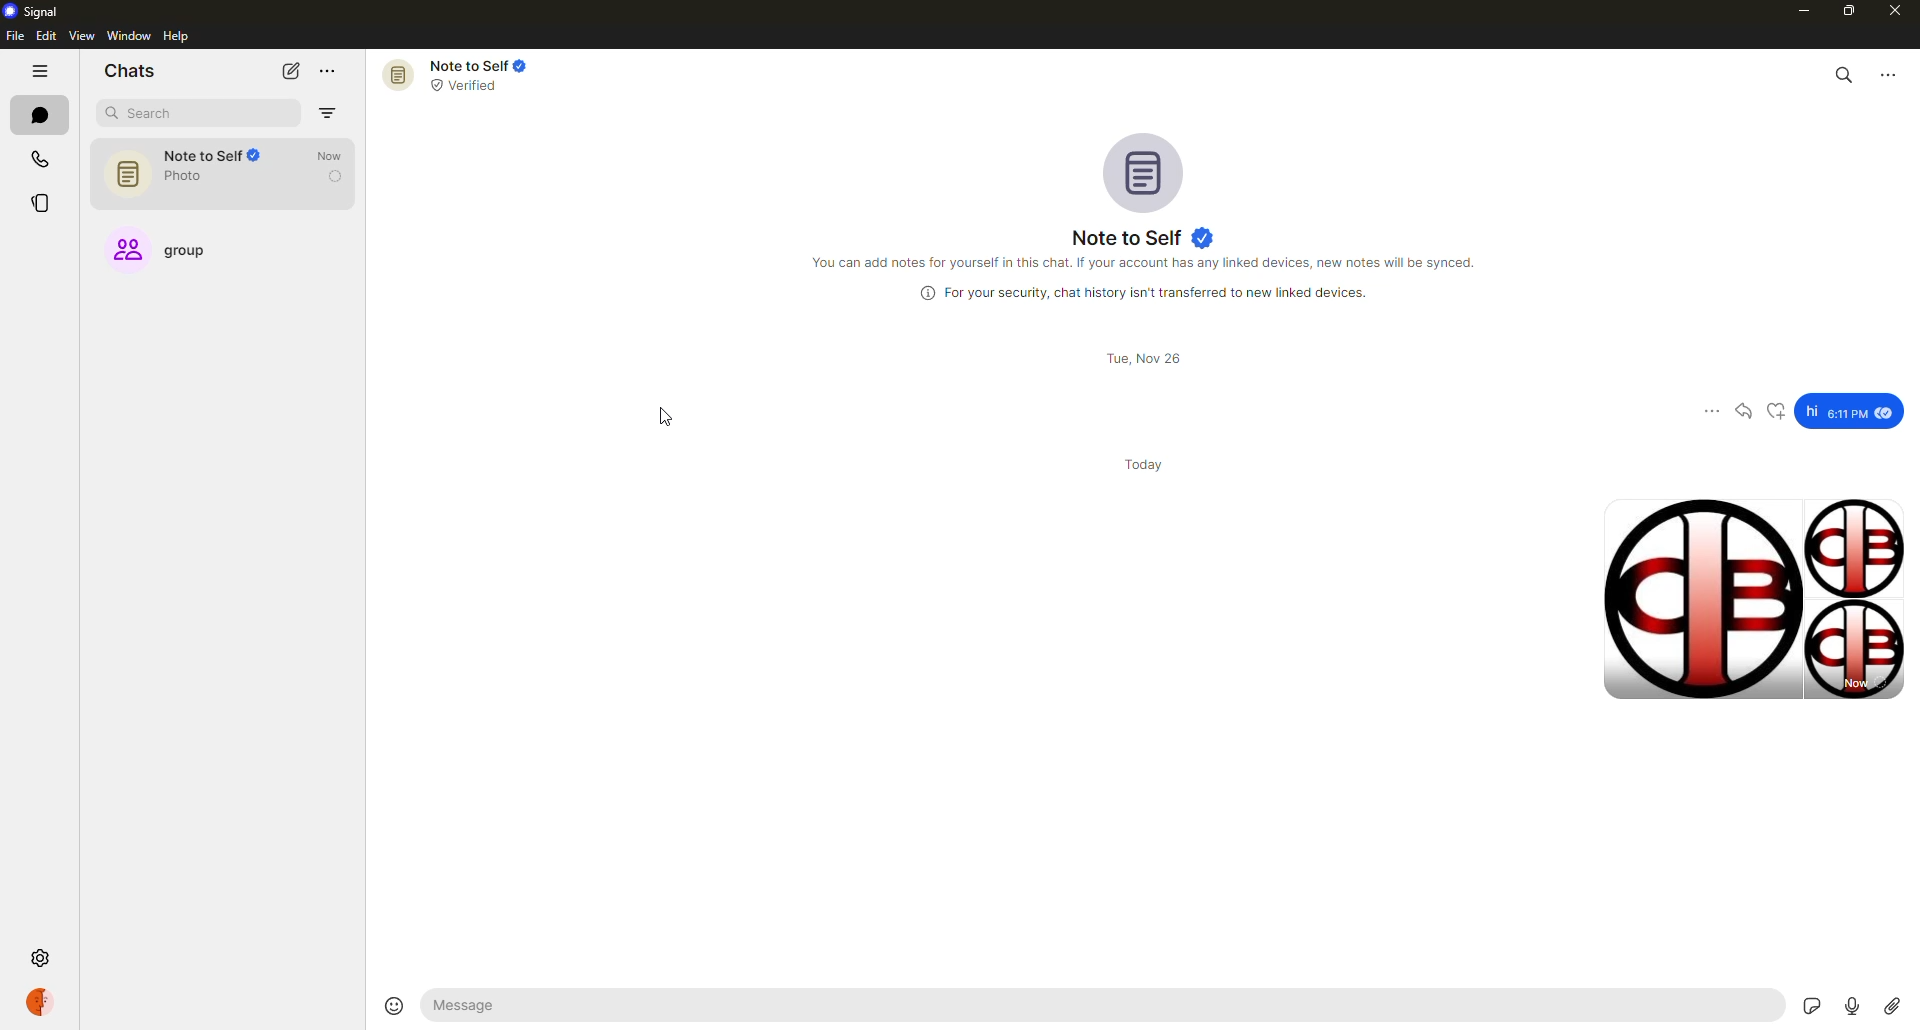 This screenshot has height=1030, width=1920. What do you see at coordinates (1749, 597) in the screenshot?
I see `images sent` at bounding box center [1749, 597].